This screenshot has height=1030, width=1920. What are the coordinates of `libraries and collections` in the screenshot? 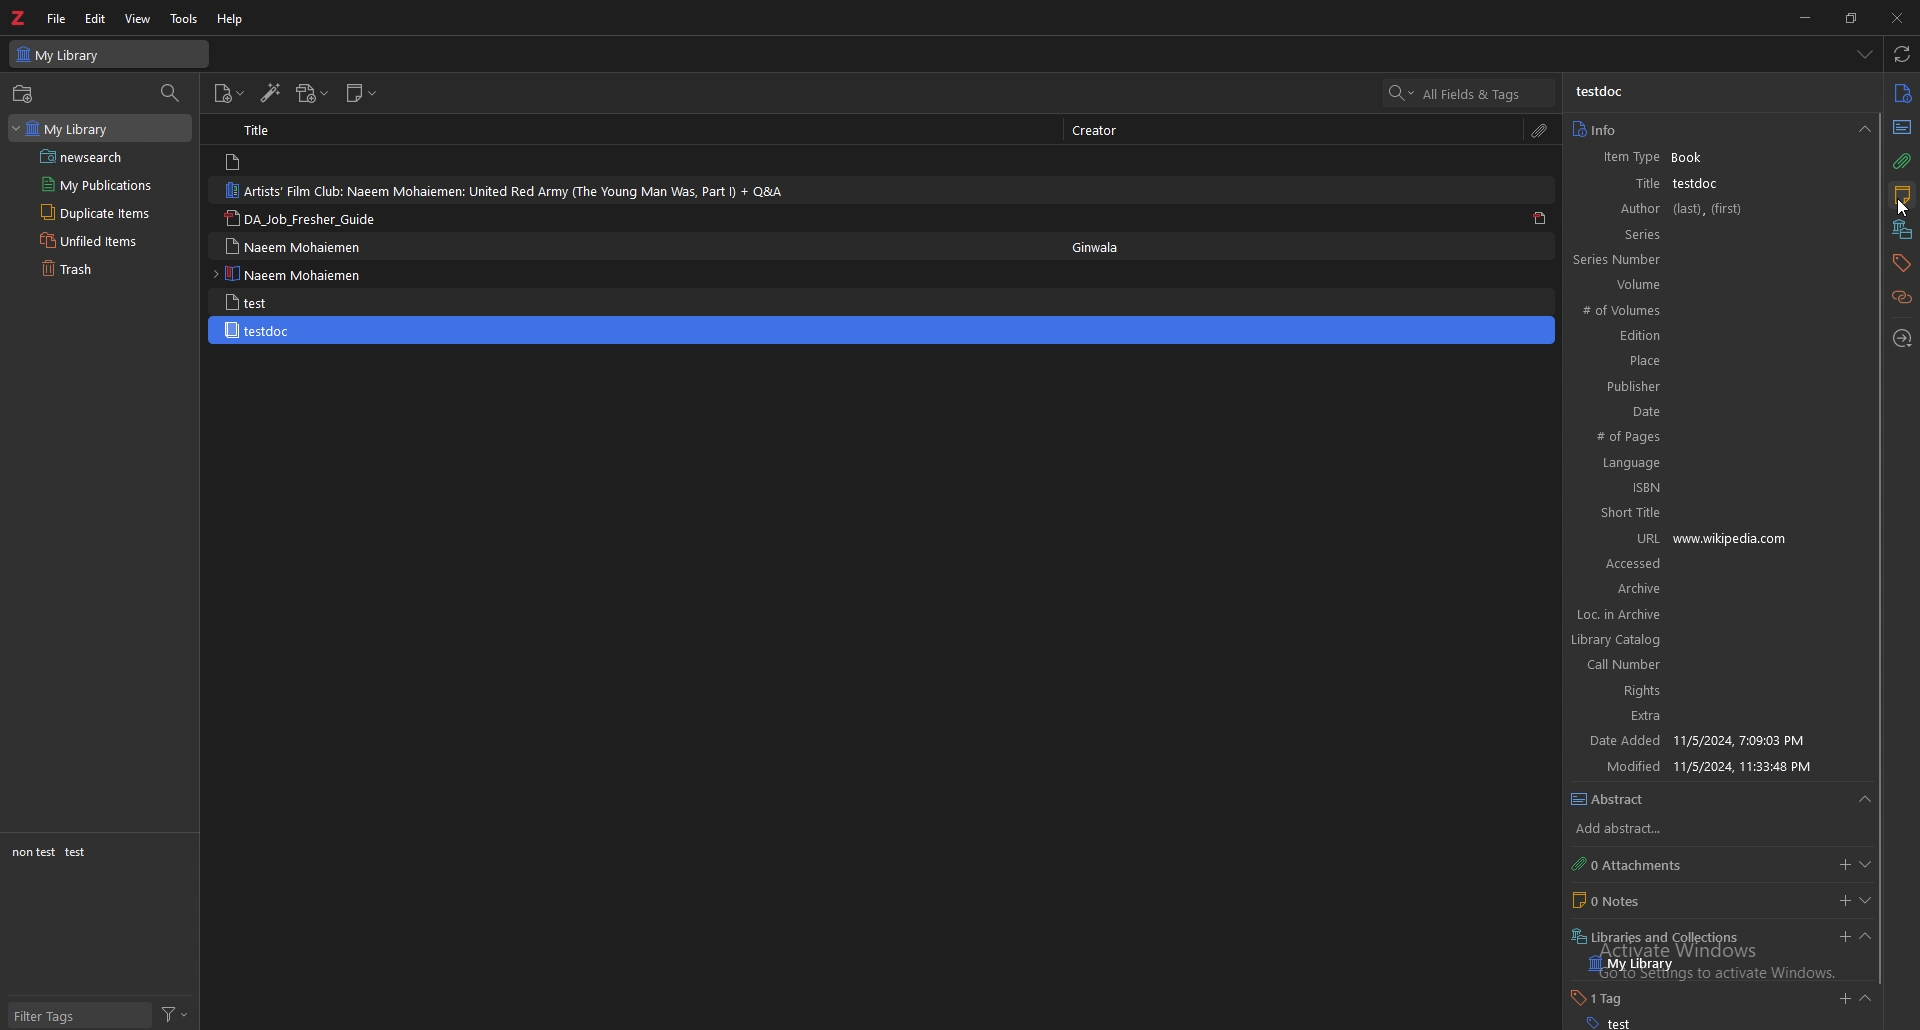 It's located at (1657, 937).